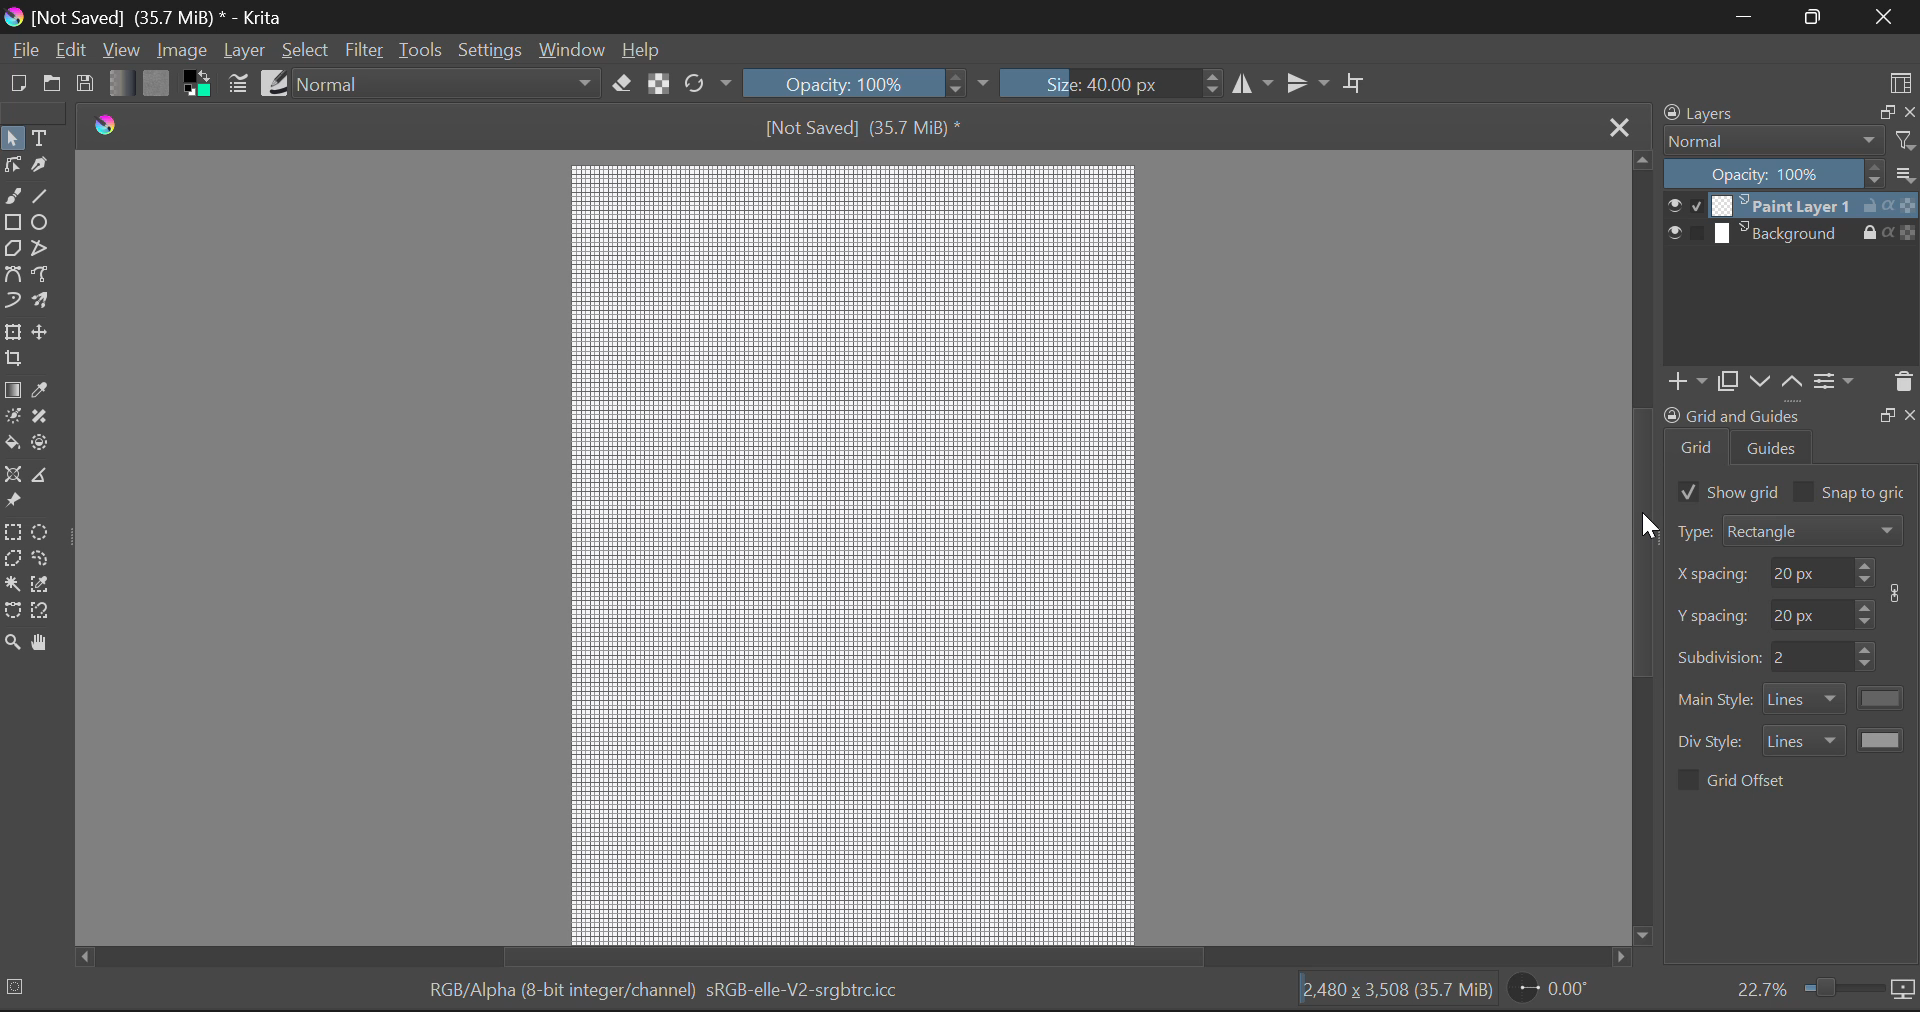  Describe the element at coordinates (1814, 529) in the screenshot. I see `rectangle` at that location.